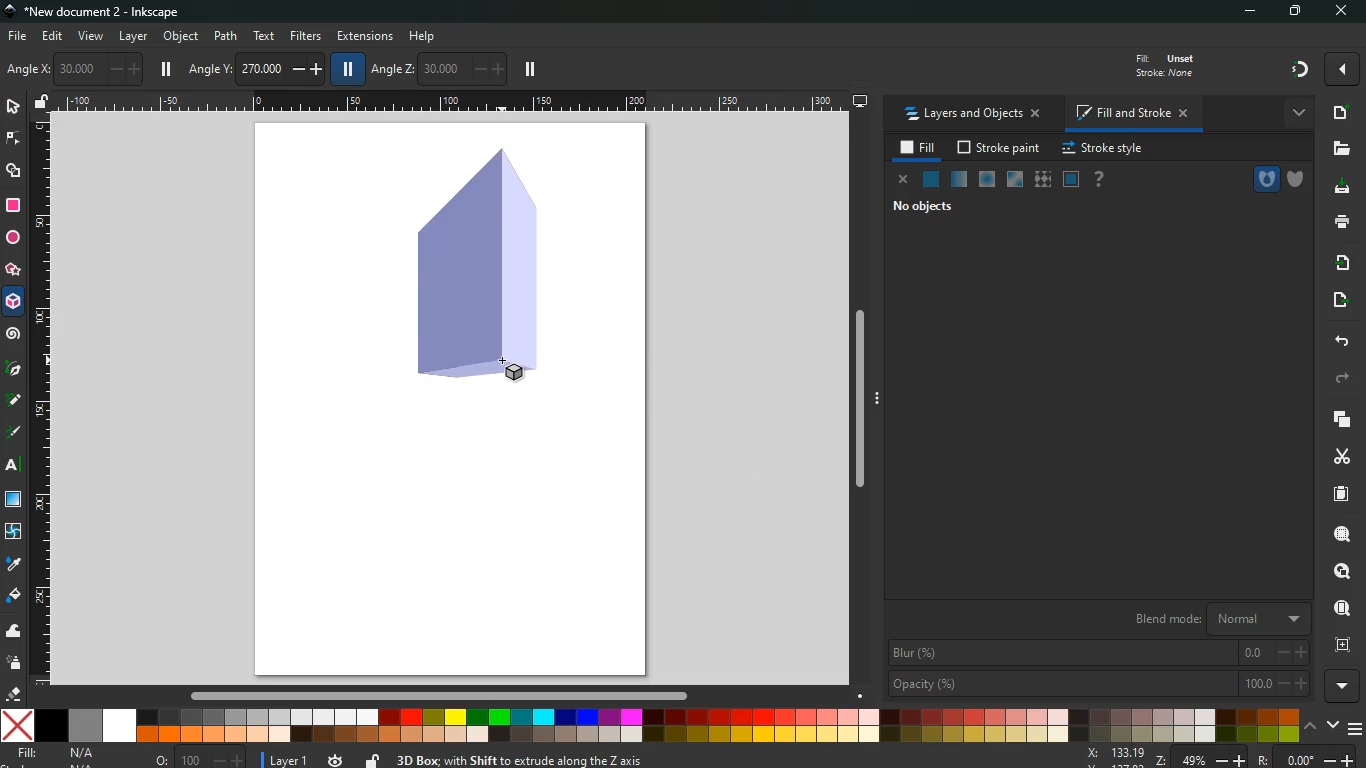  I want to click on twist, so click(13, 533).